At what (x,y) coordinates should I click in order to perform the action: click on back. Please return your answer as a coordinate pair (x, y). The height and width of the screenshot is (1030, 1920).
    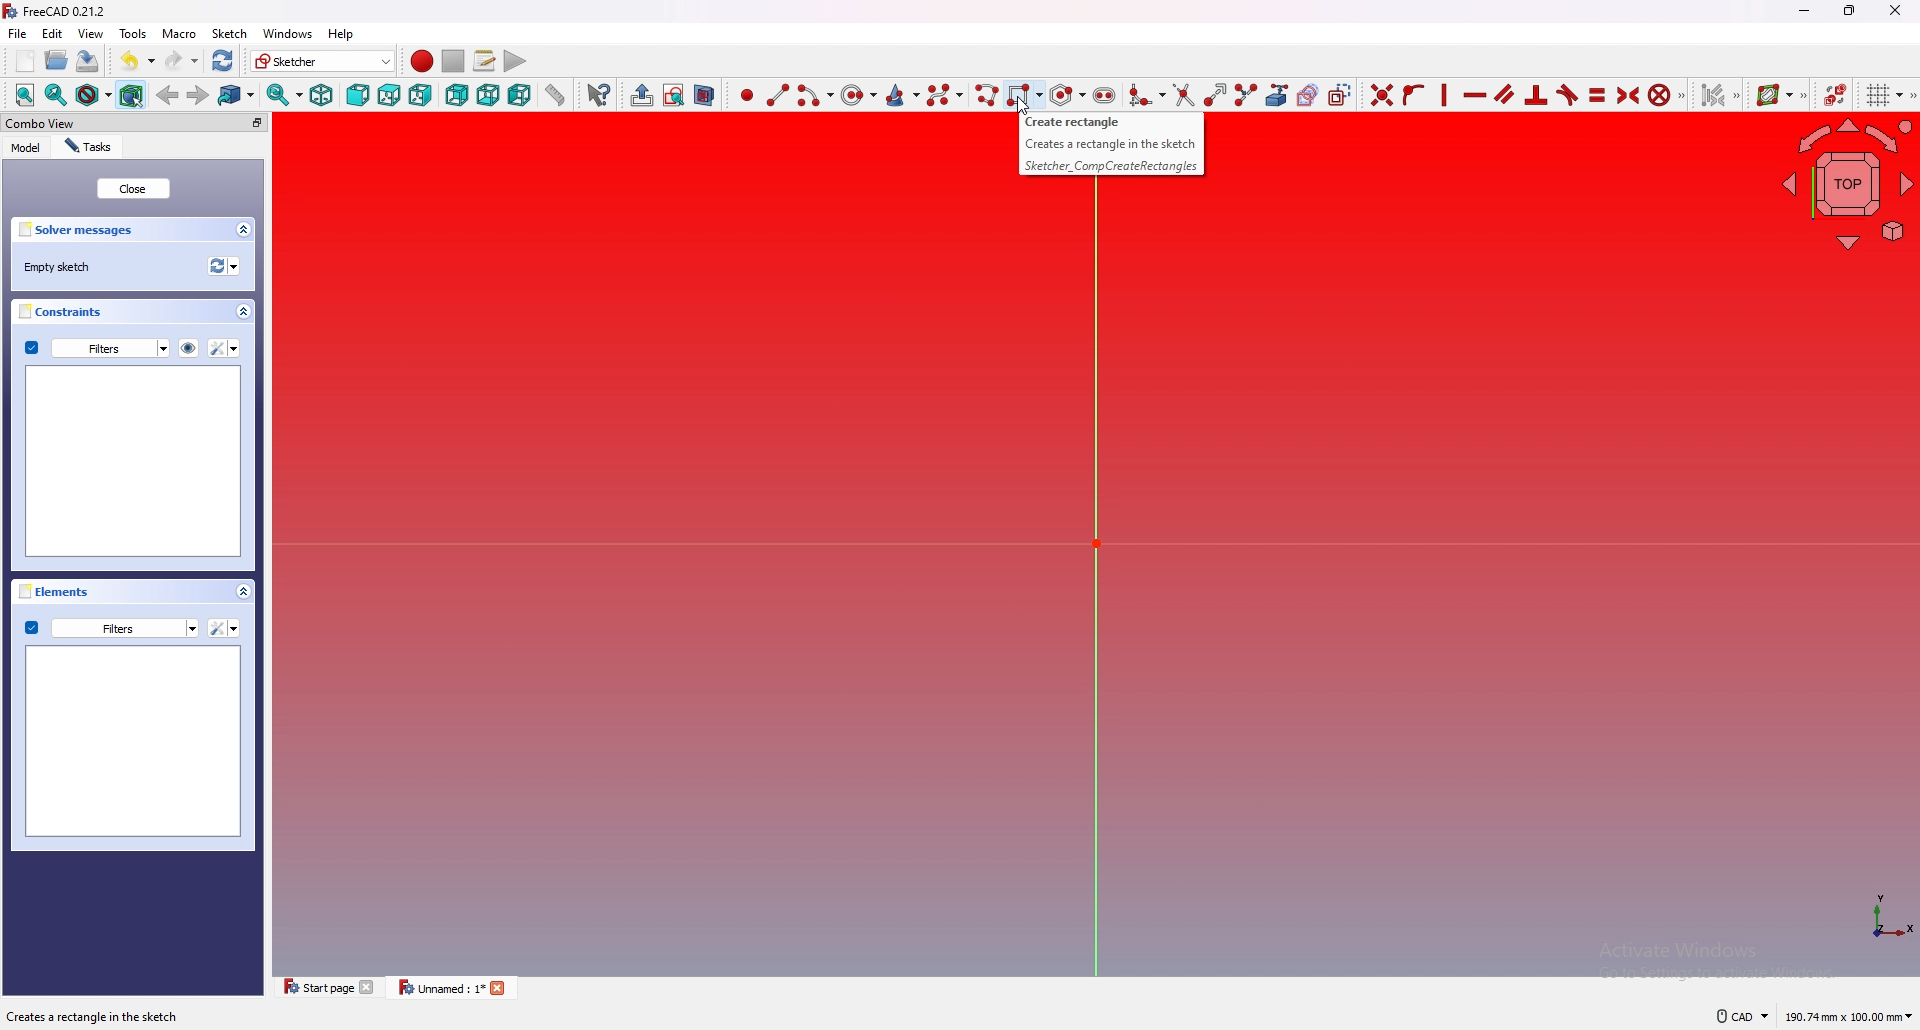
    Looking at the image, I should click on (168, 94).